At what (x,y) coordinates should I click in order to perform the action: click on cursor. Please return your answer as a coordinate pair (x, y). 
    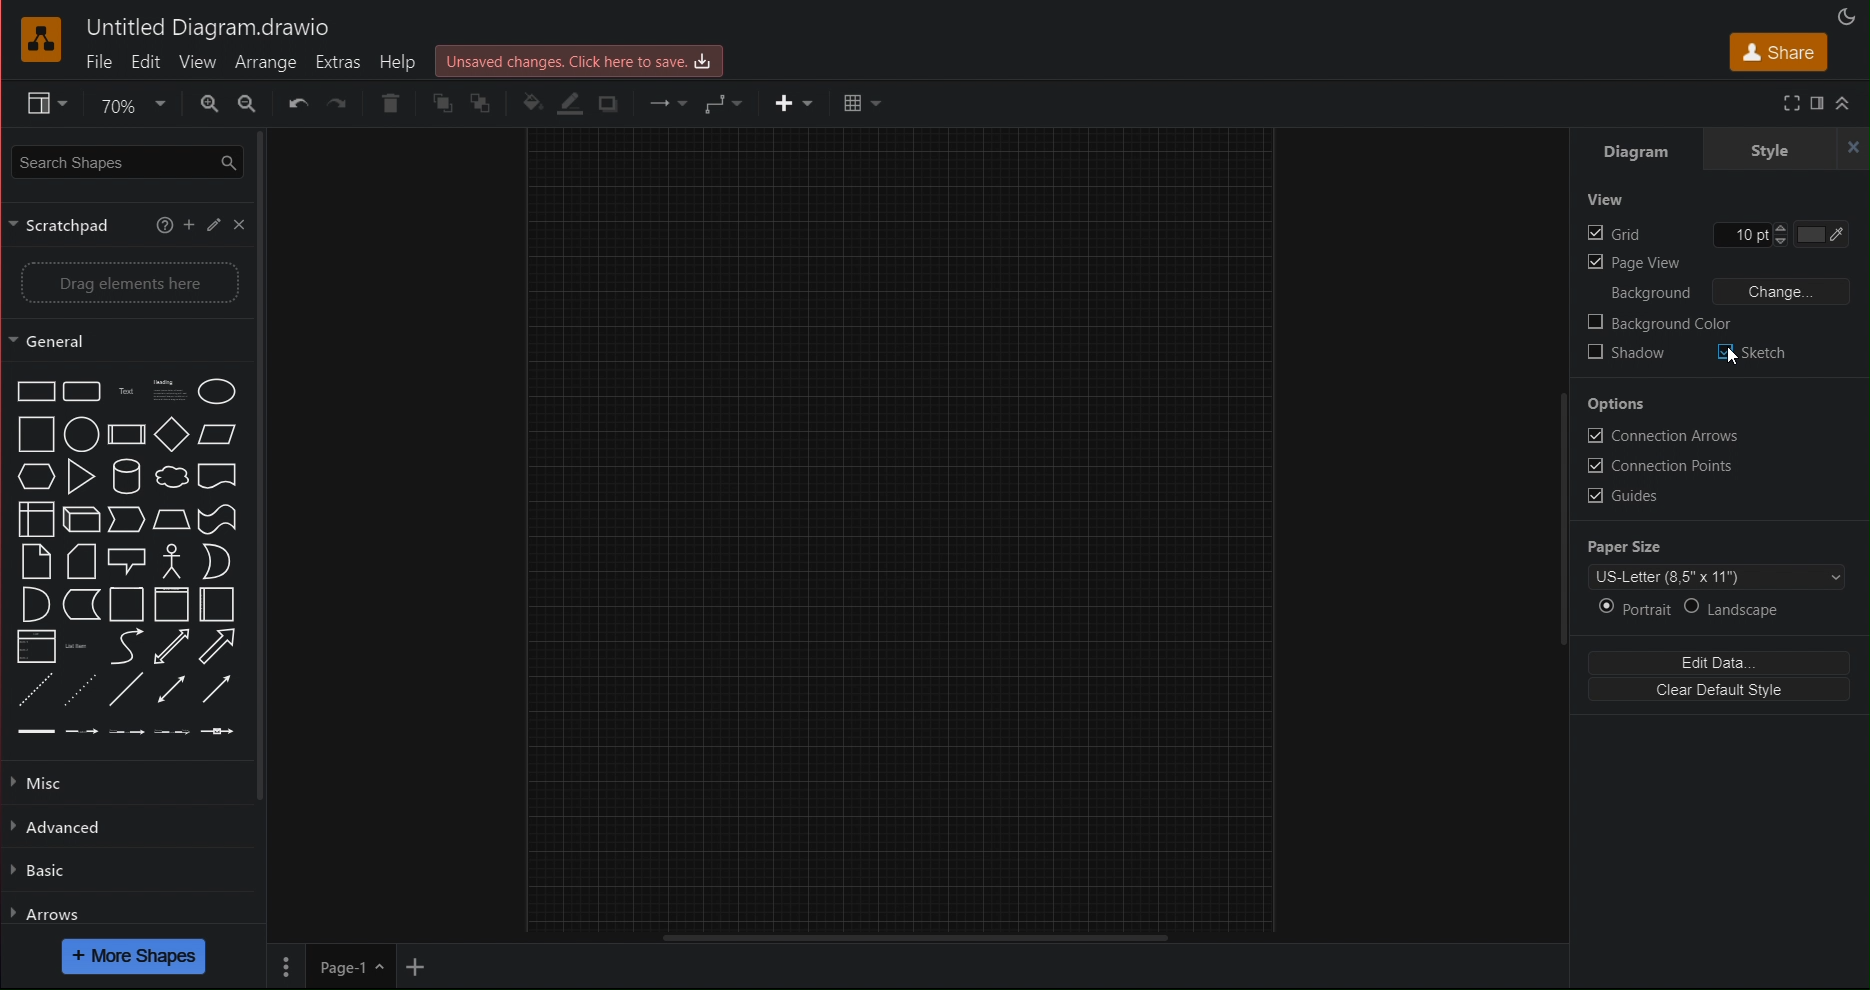
    Looking at the image, I should click on (1732, 357).